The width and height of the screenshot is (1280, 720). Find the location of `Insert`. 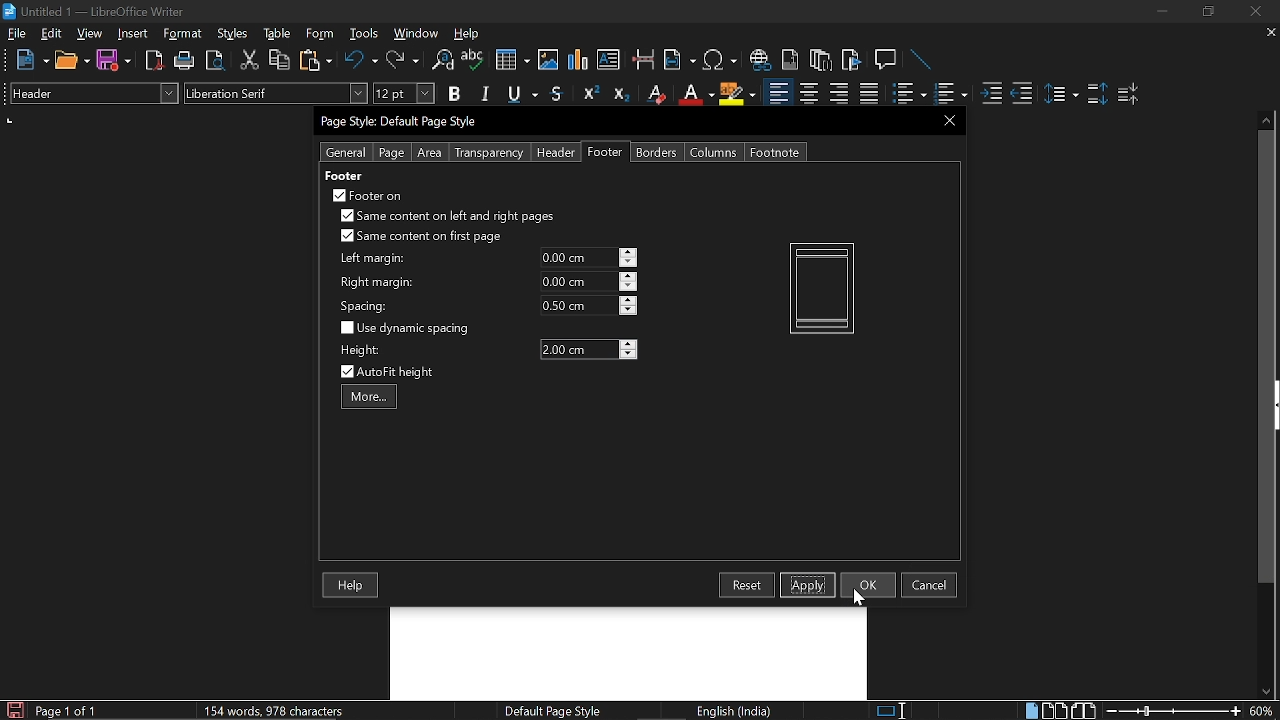

Insert is located at coordinates (137, 33).